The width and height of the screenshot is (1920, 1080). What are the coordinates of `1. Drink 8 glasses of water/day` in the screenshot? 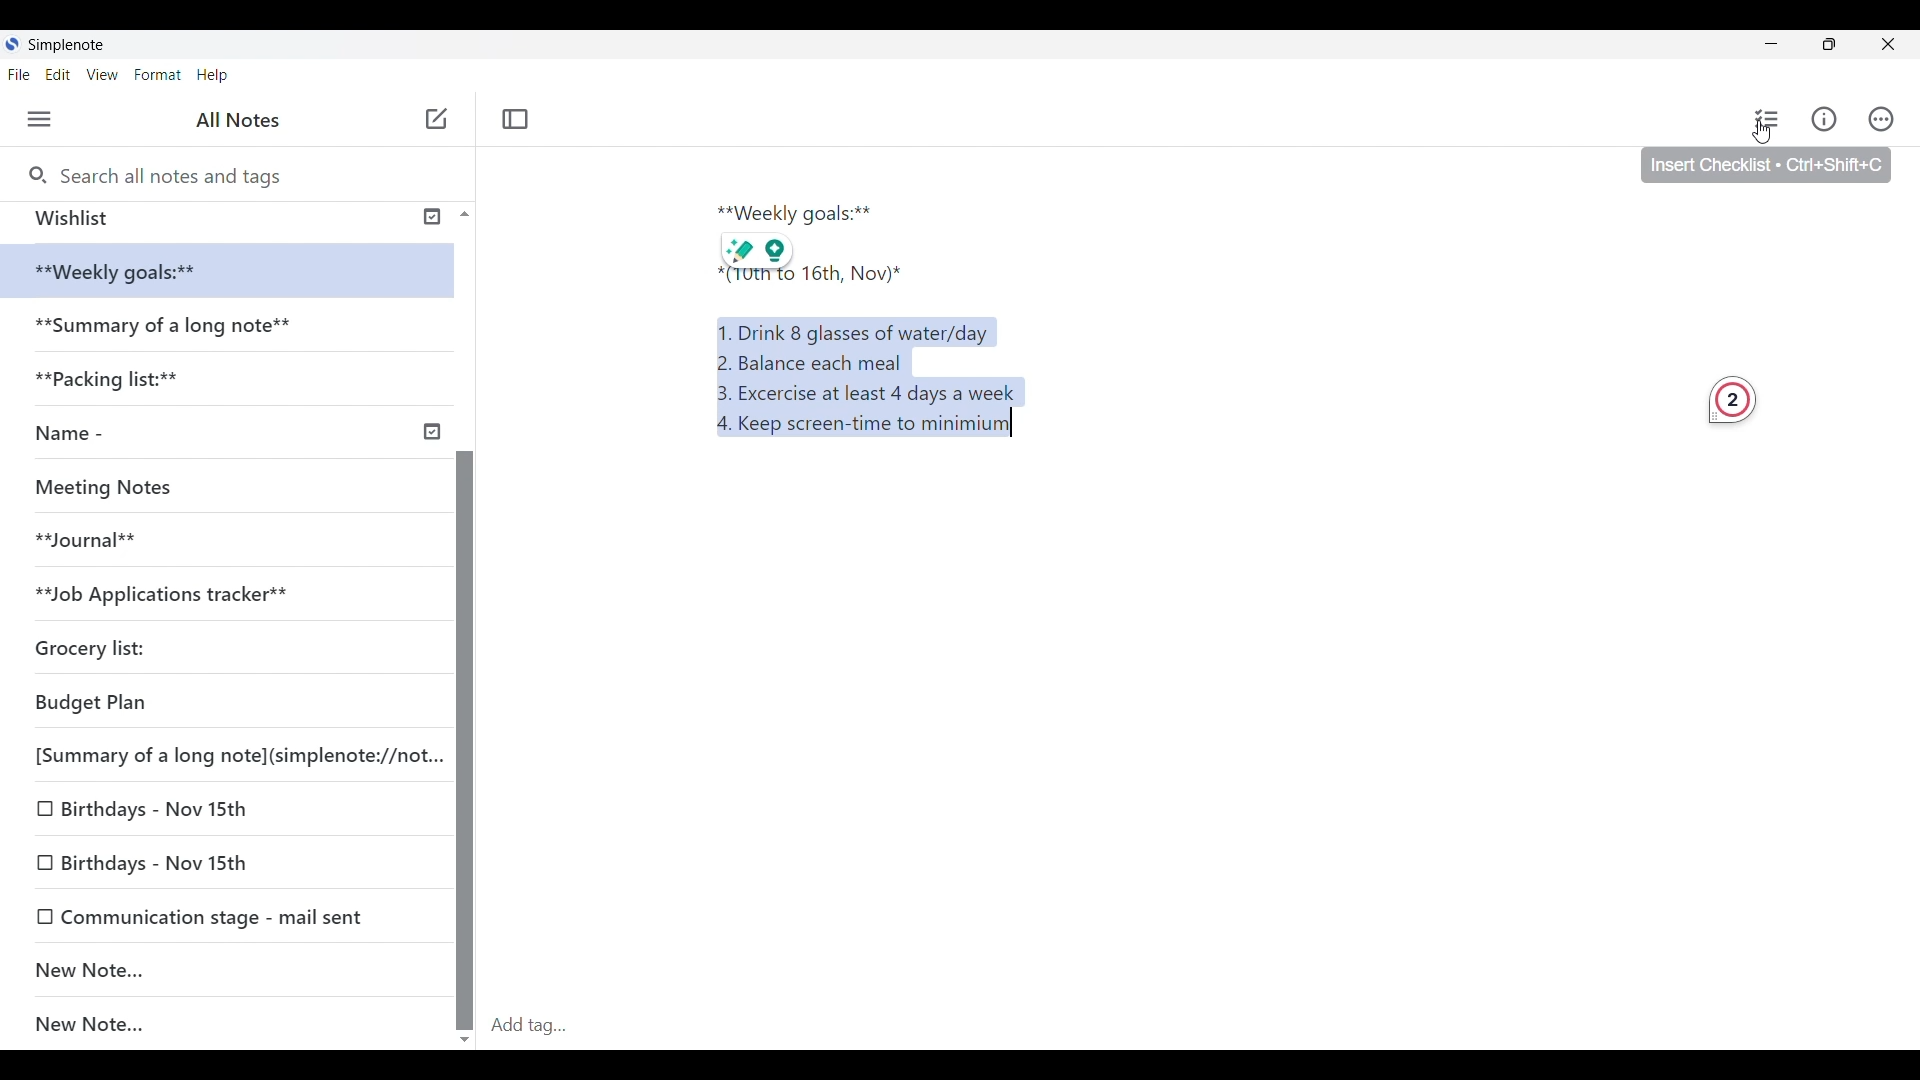 It's located at (858, 329).